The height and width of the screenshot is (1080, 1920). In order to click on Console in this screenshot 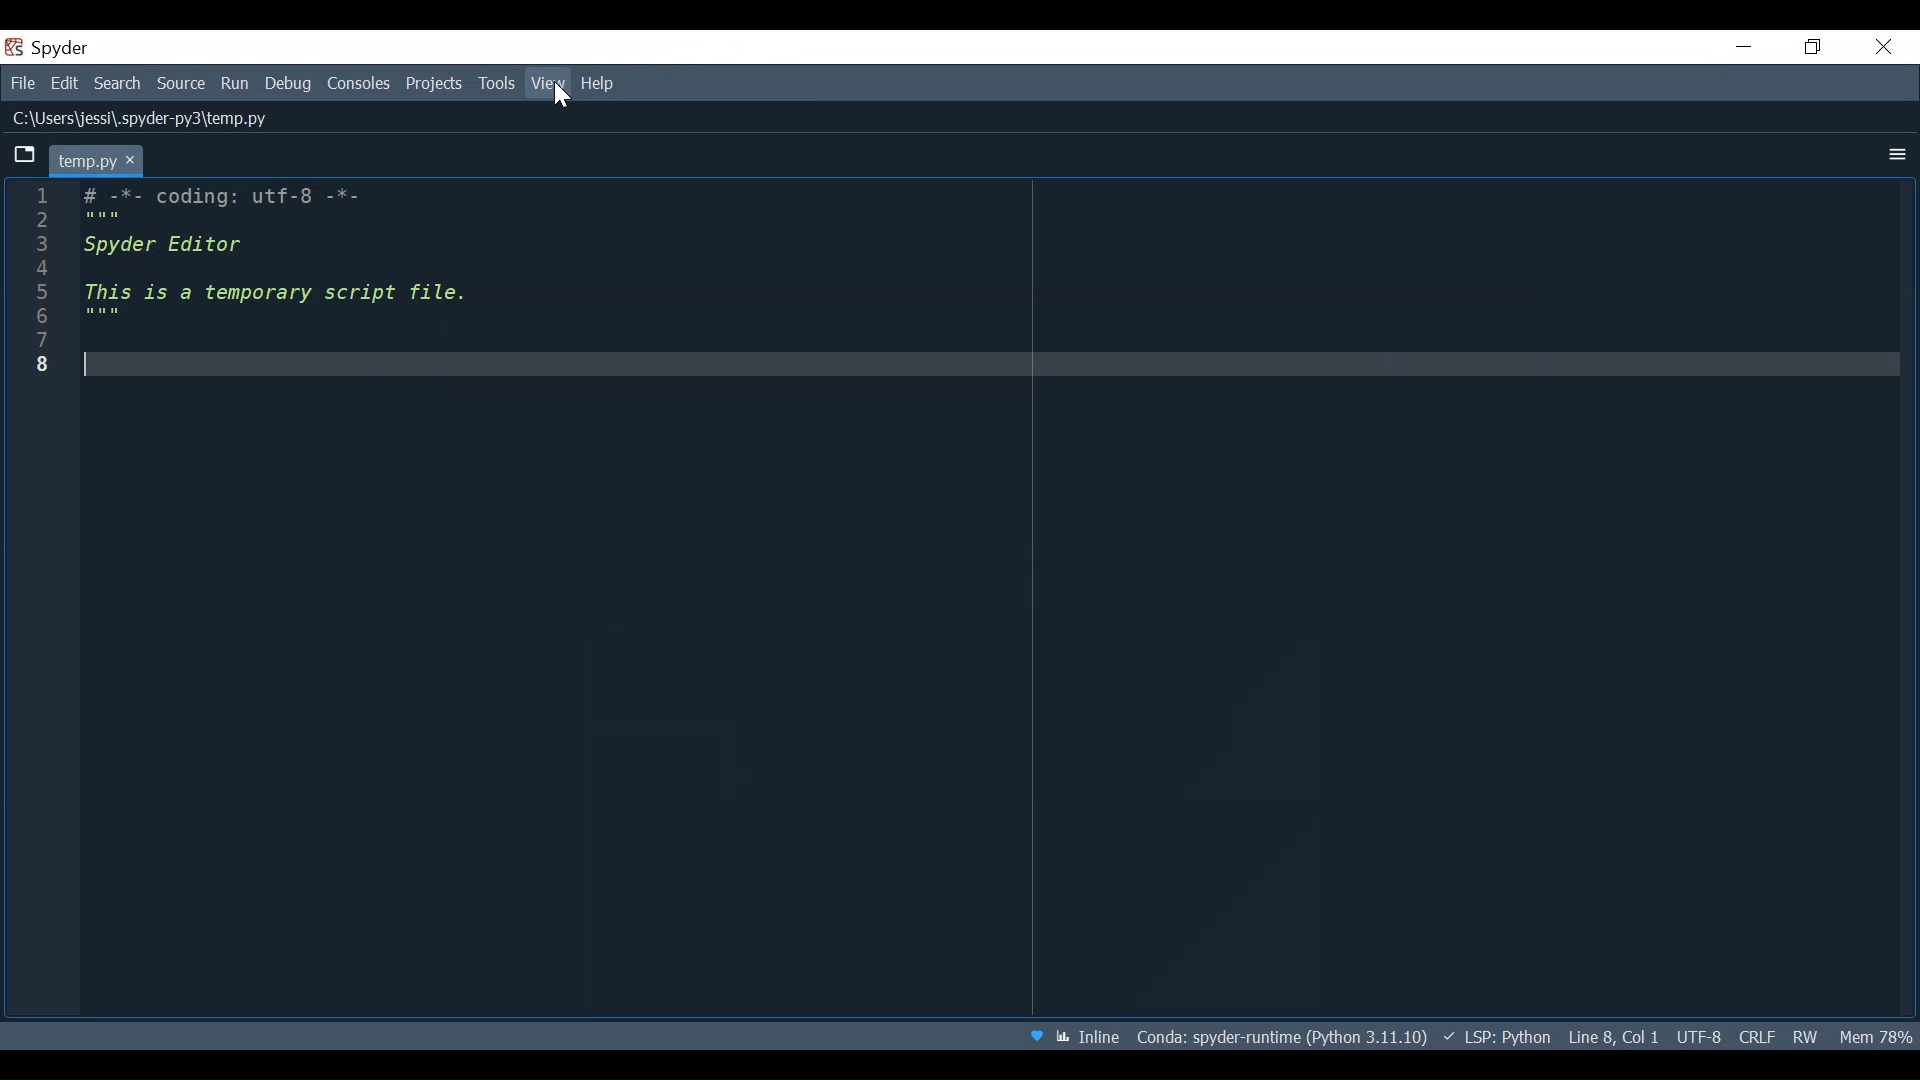, I will do `click(359, 85)`.